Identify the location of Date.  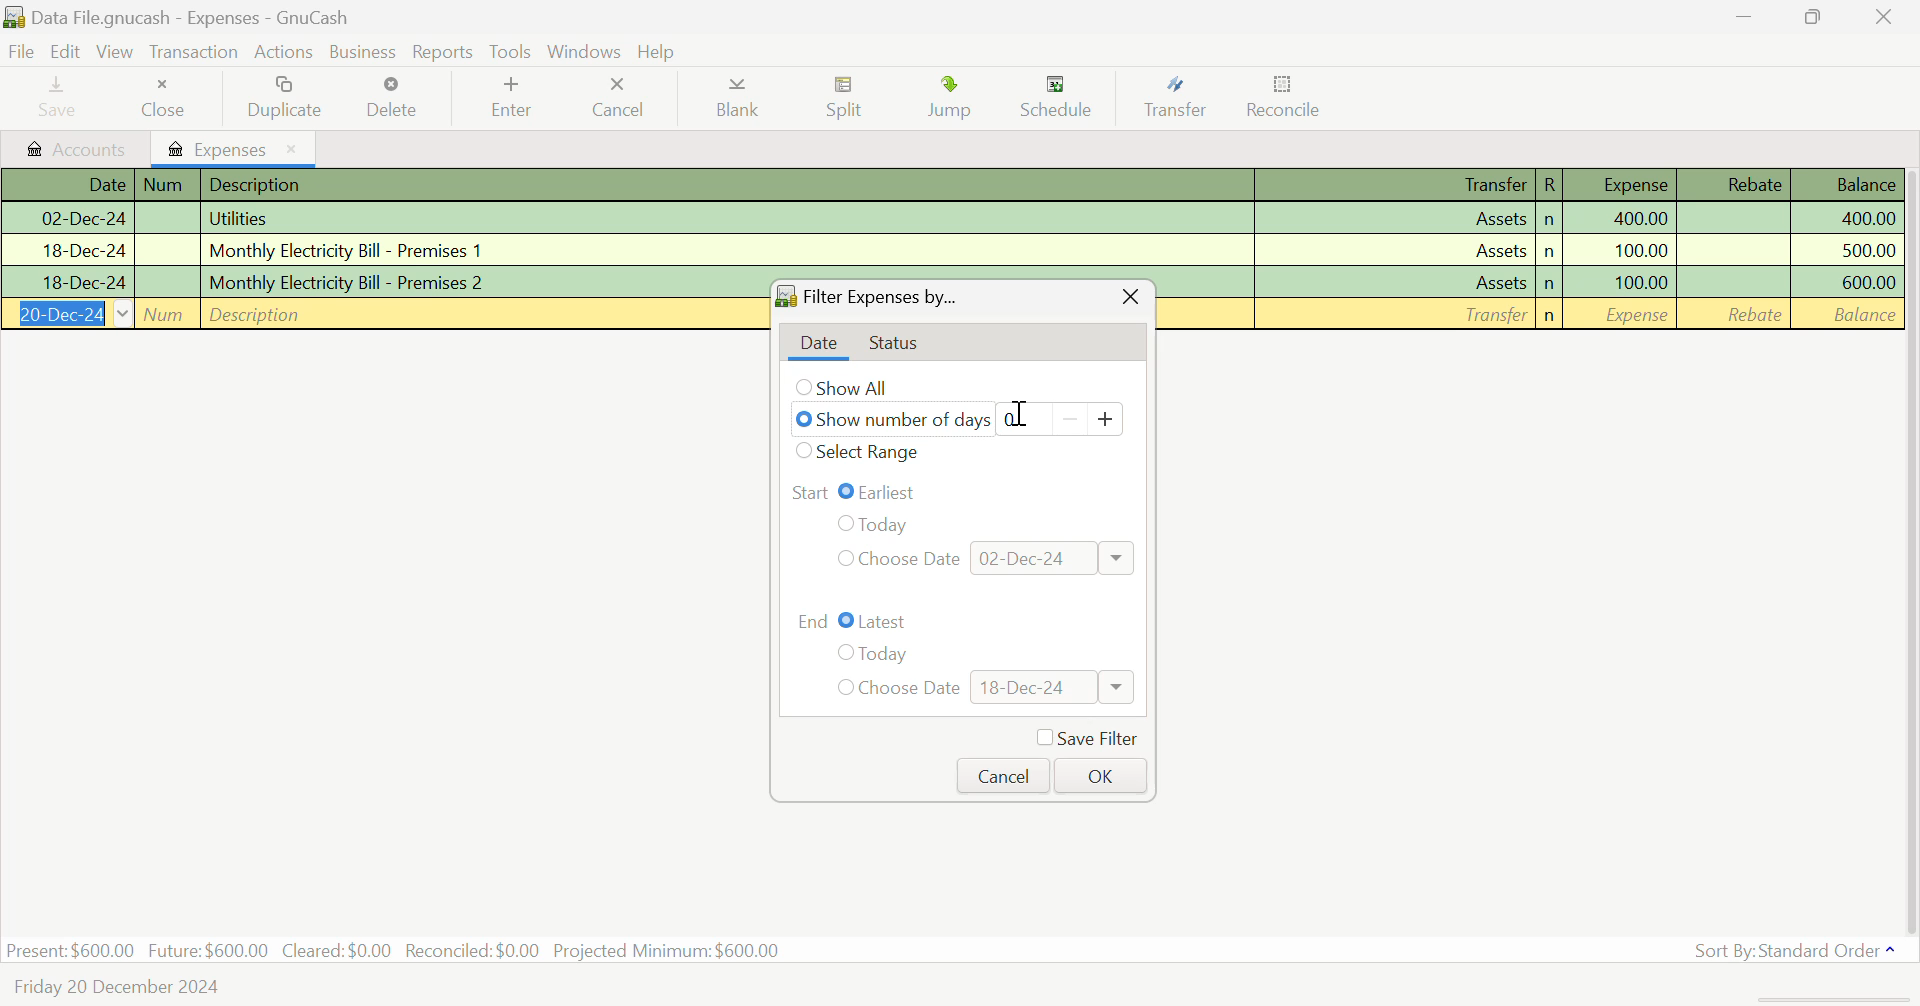
(65, 219).